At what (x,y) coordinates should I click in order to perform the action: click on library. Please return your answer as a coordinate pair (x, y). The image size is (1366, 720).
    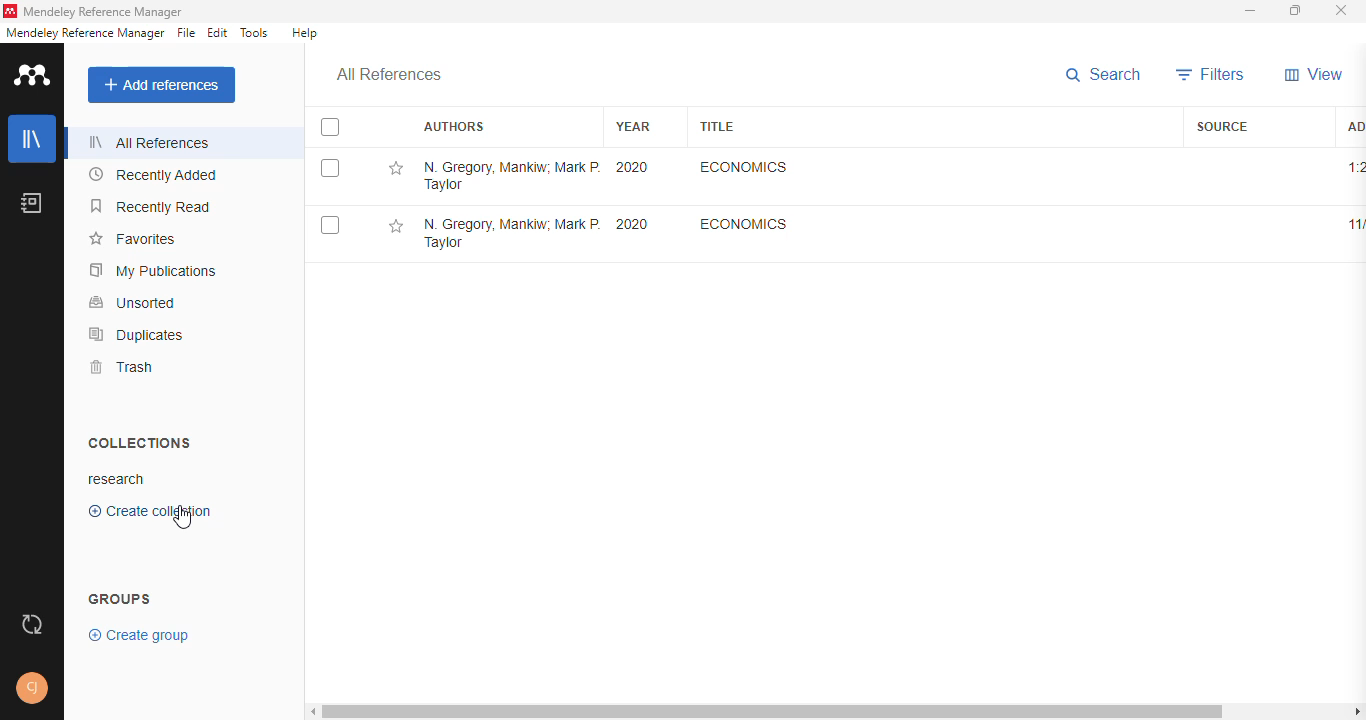
    Looking at the image, I should click on (33, 139).